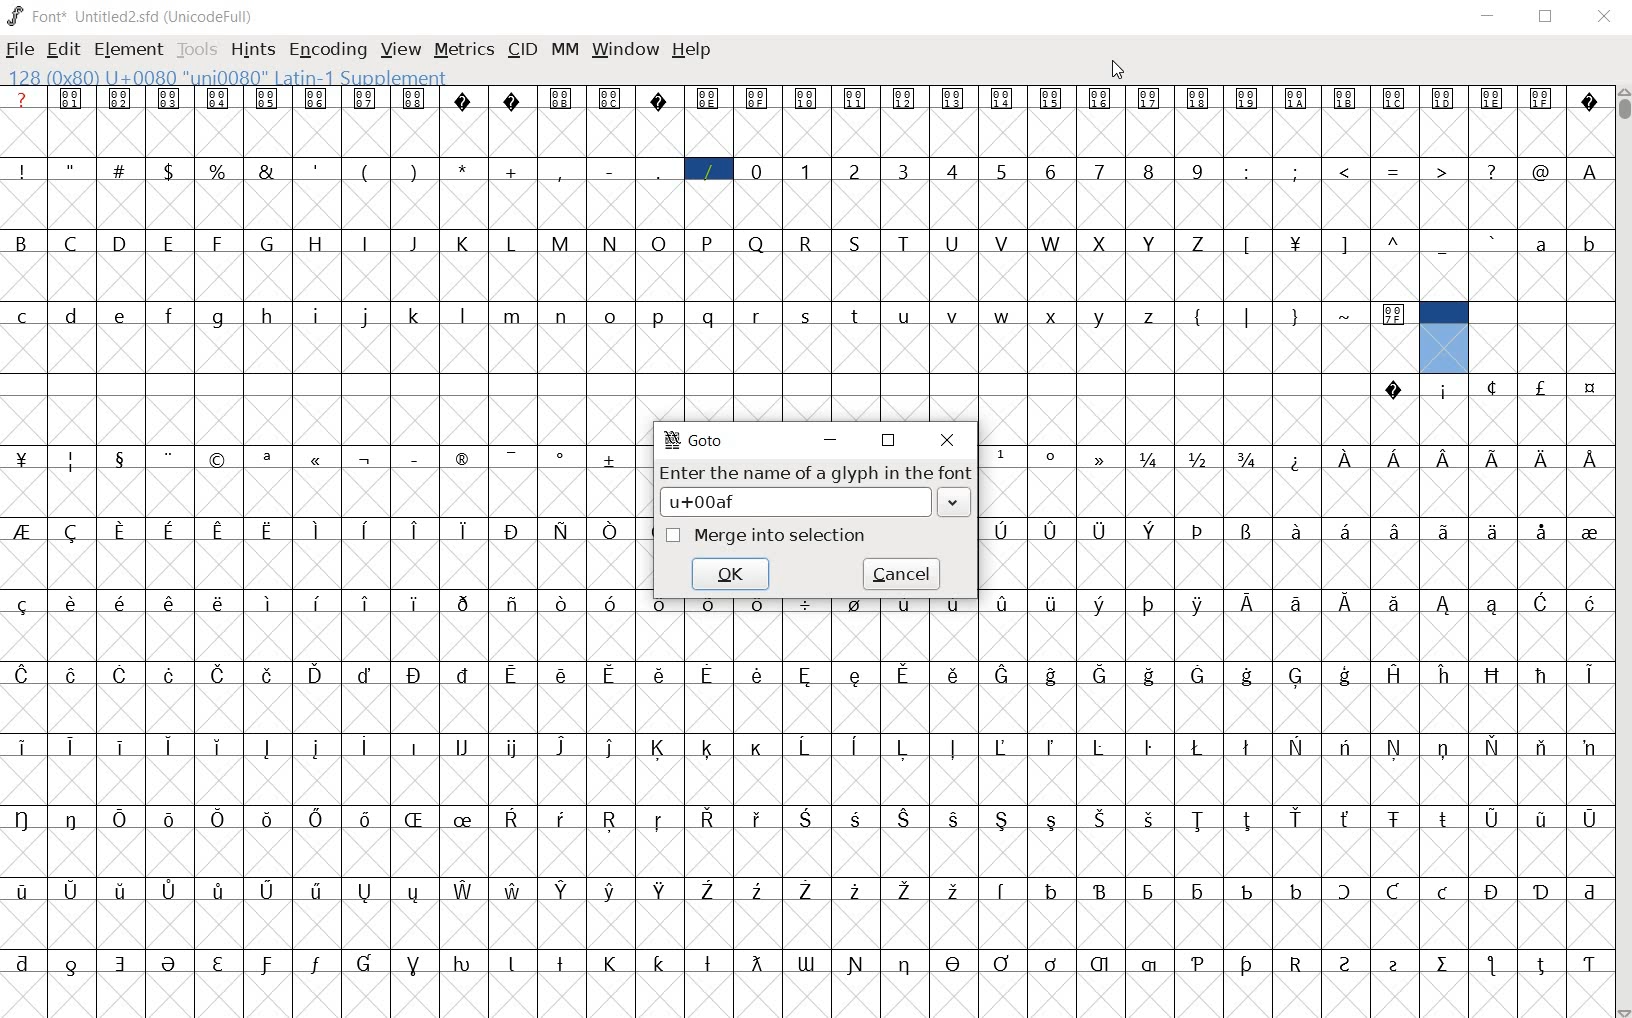  What do you see at coordinates (806, 961) in the screenshot?
I see `Symbol` at bounding box center [806, 961].